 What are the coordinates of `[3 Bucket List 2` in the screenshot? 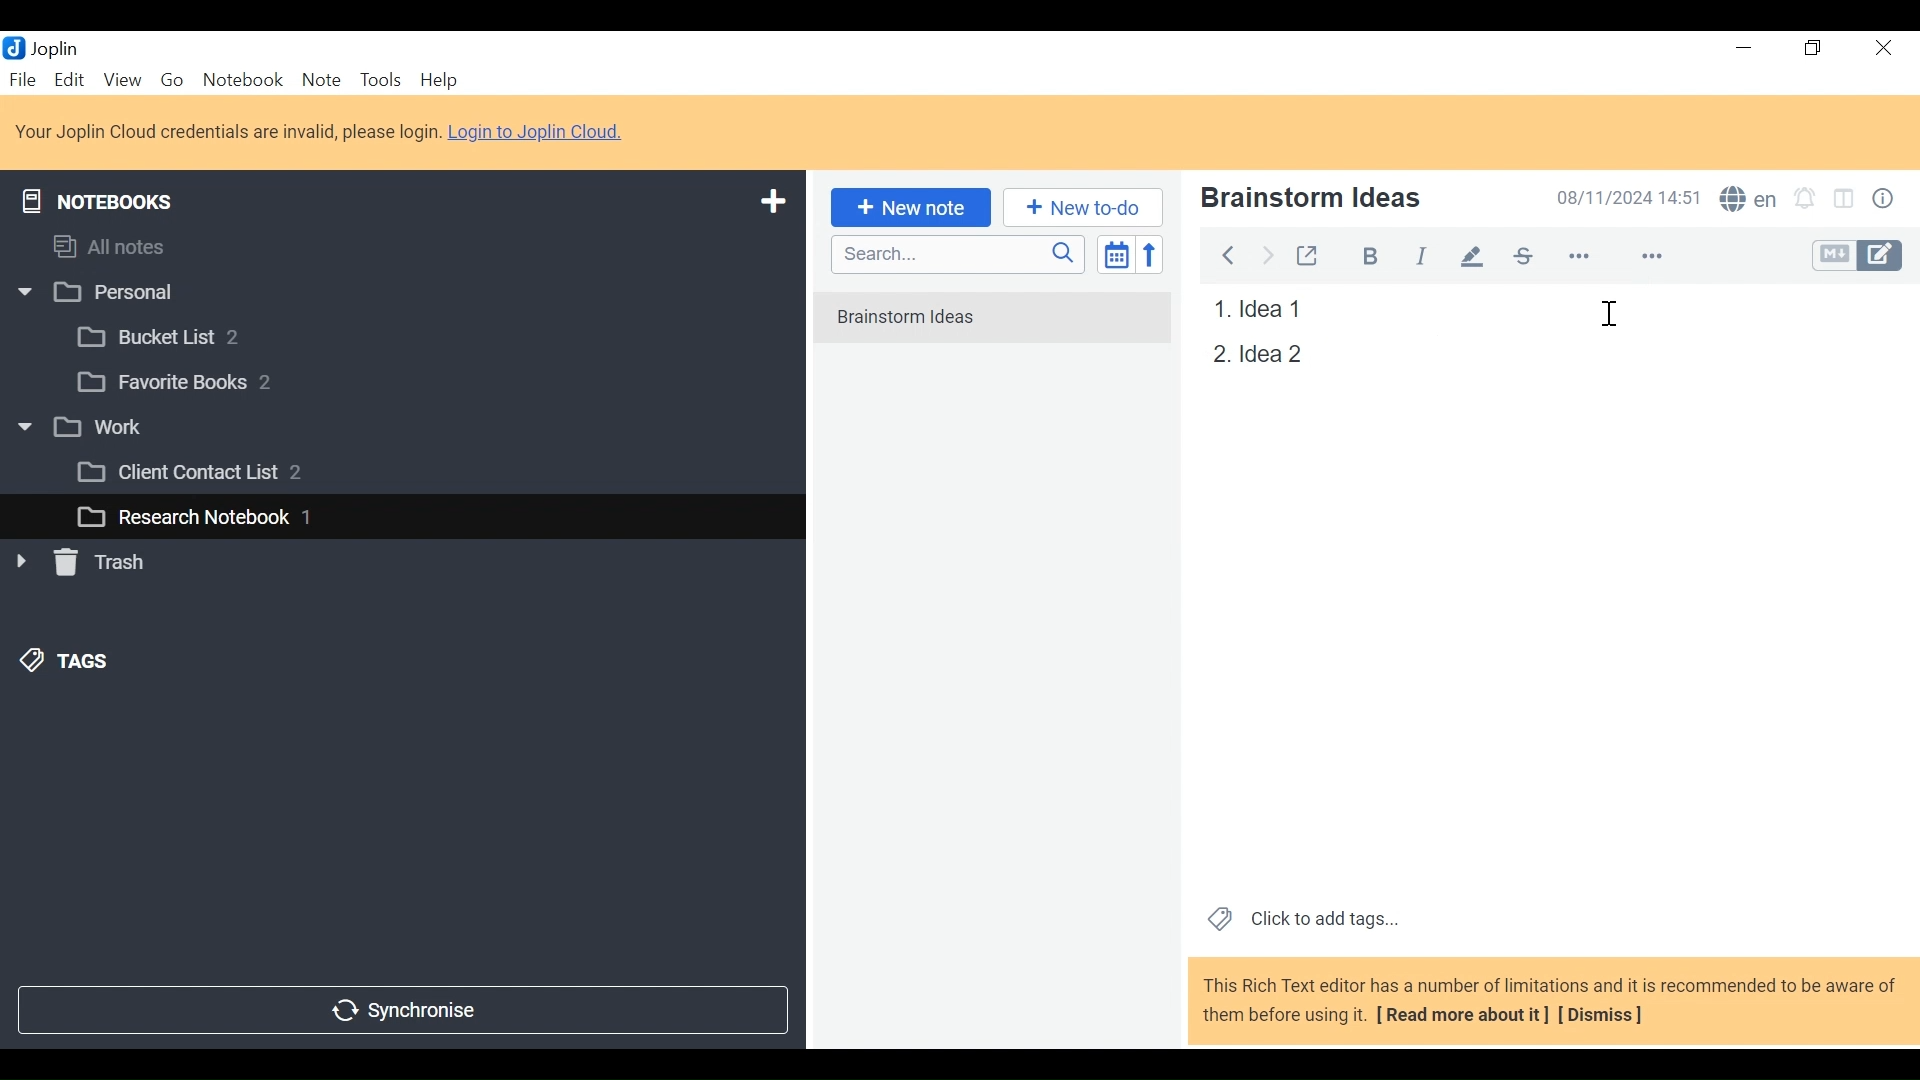 It's located at (197, 335).